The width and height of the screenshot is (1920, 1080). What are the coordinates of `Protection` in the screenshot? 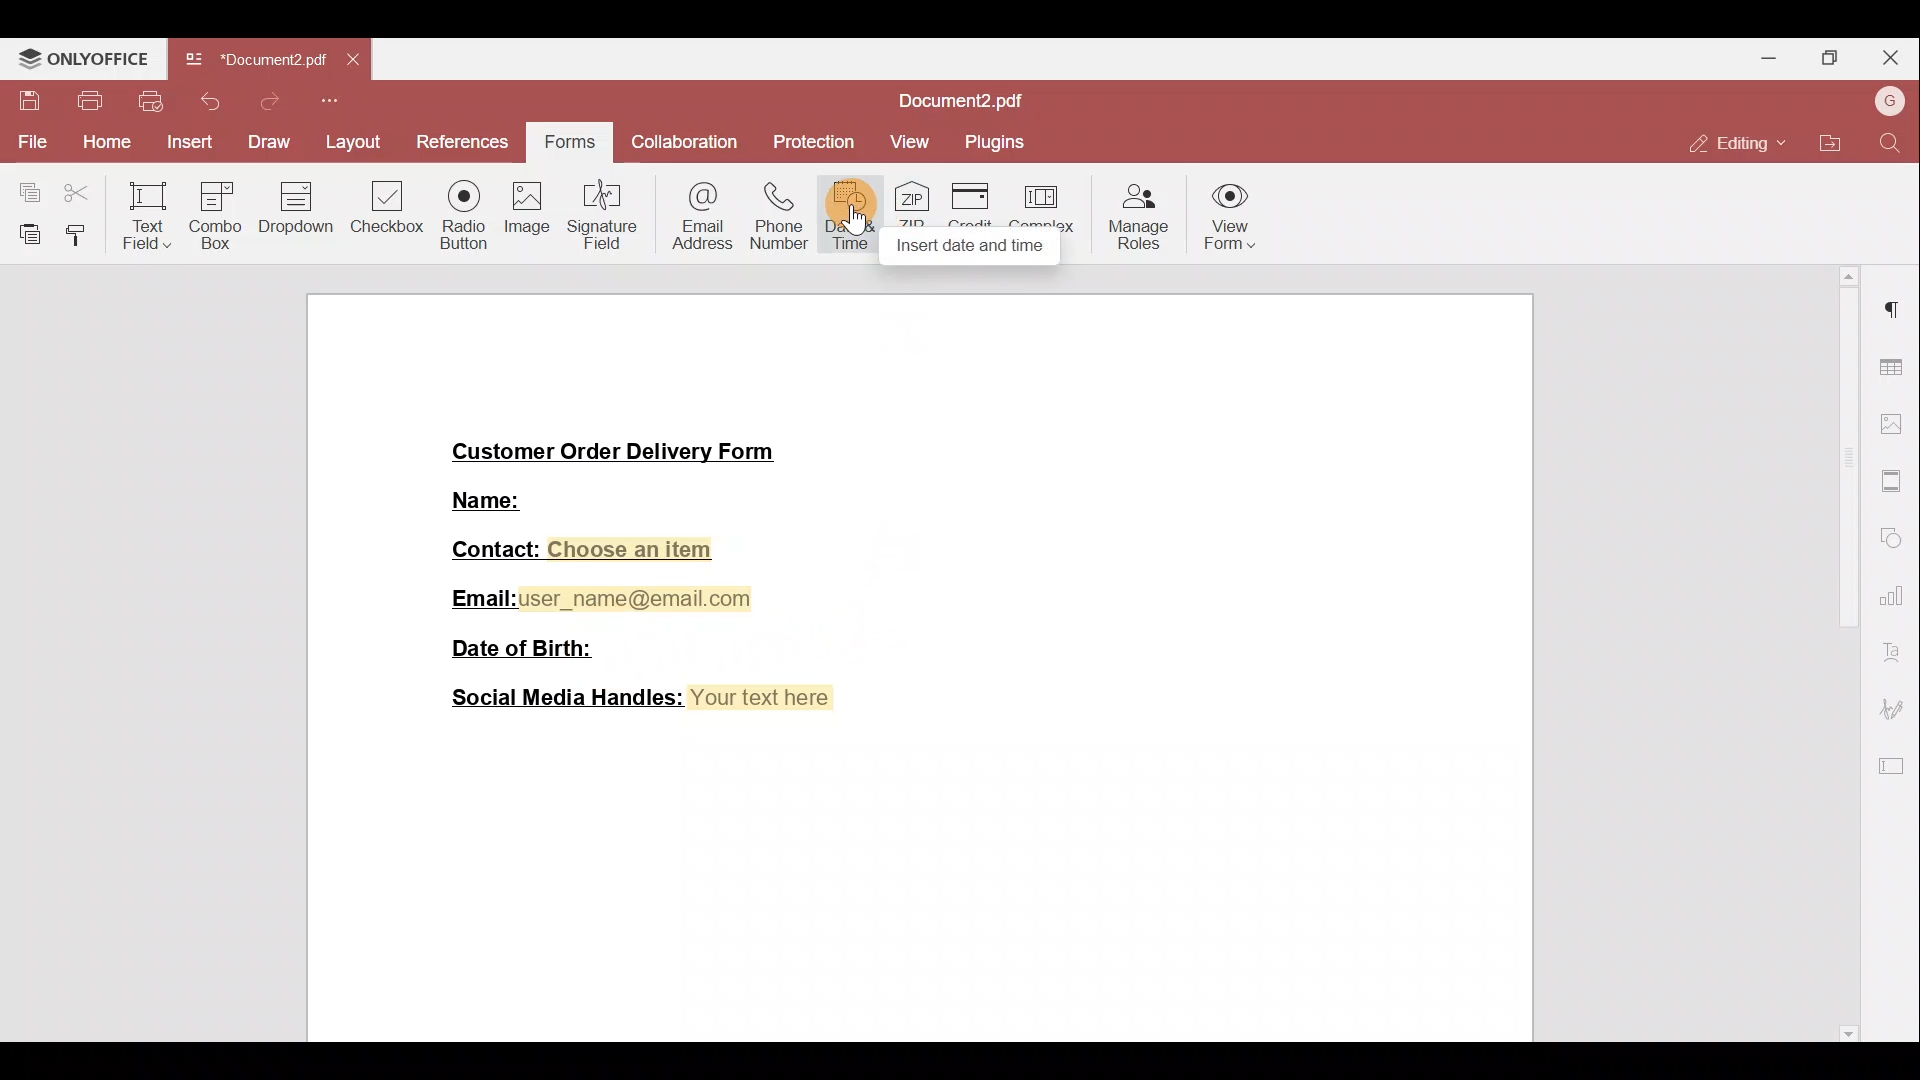 It's located at (820, 143).